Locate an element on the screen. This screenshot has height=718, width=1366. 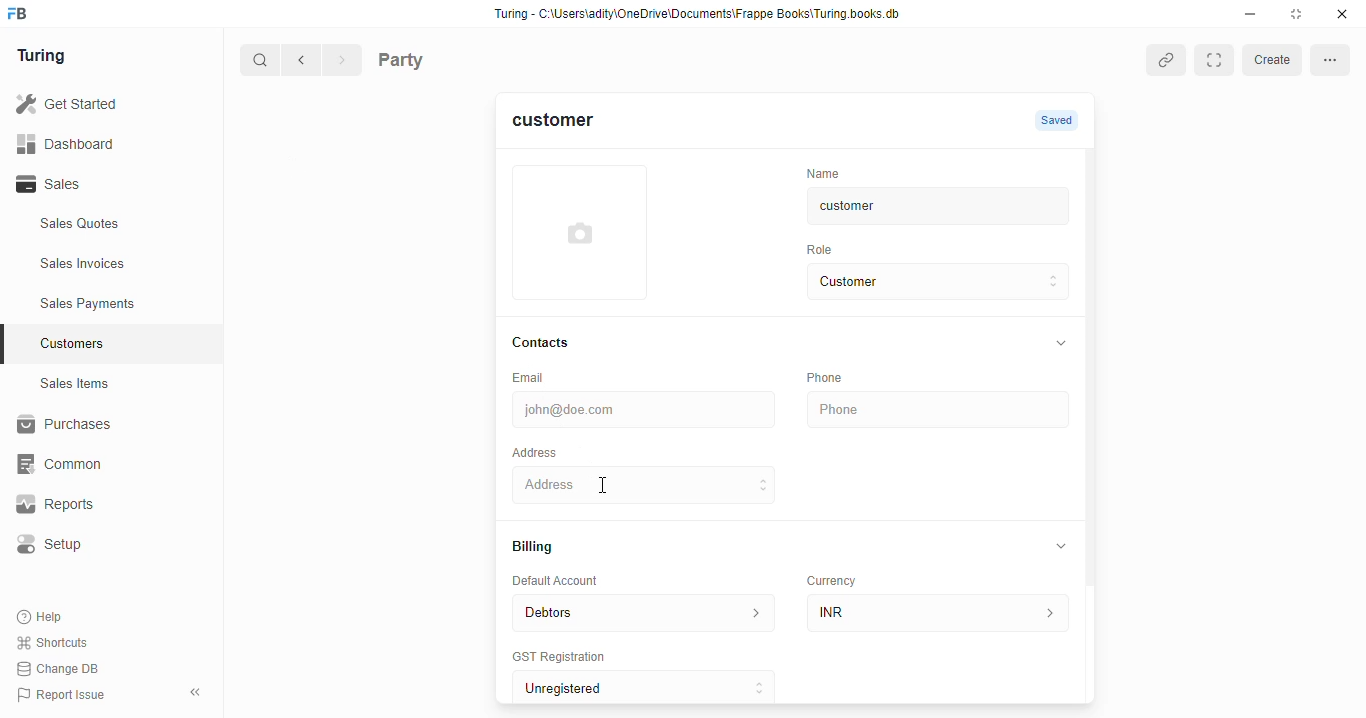
forward is located at coordinates (344, 62).